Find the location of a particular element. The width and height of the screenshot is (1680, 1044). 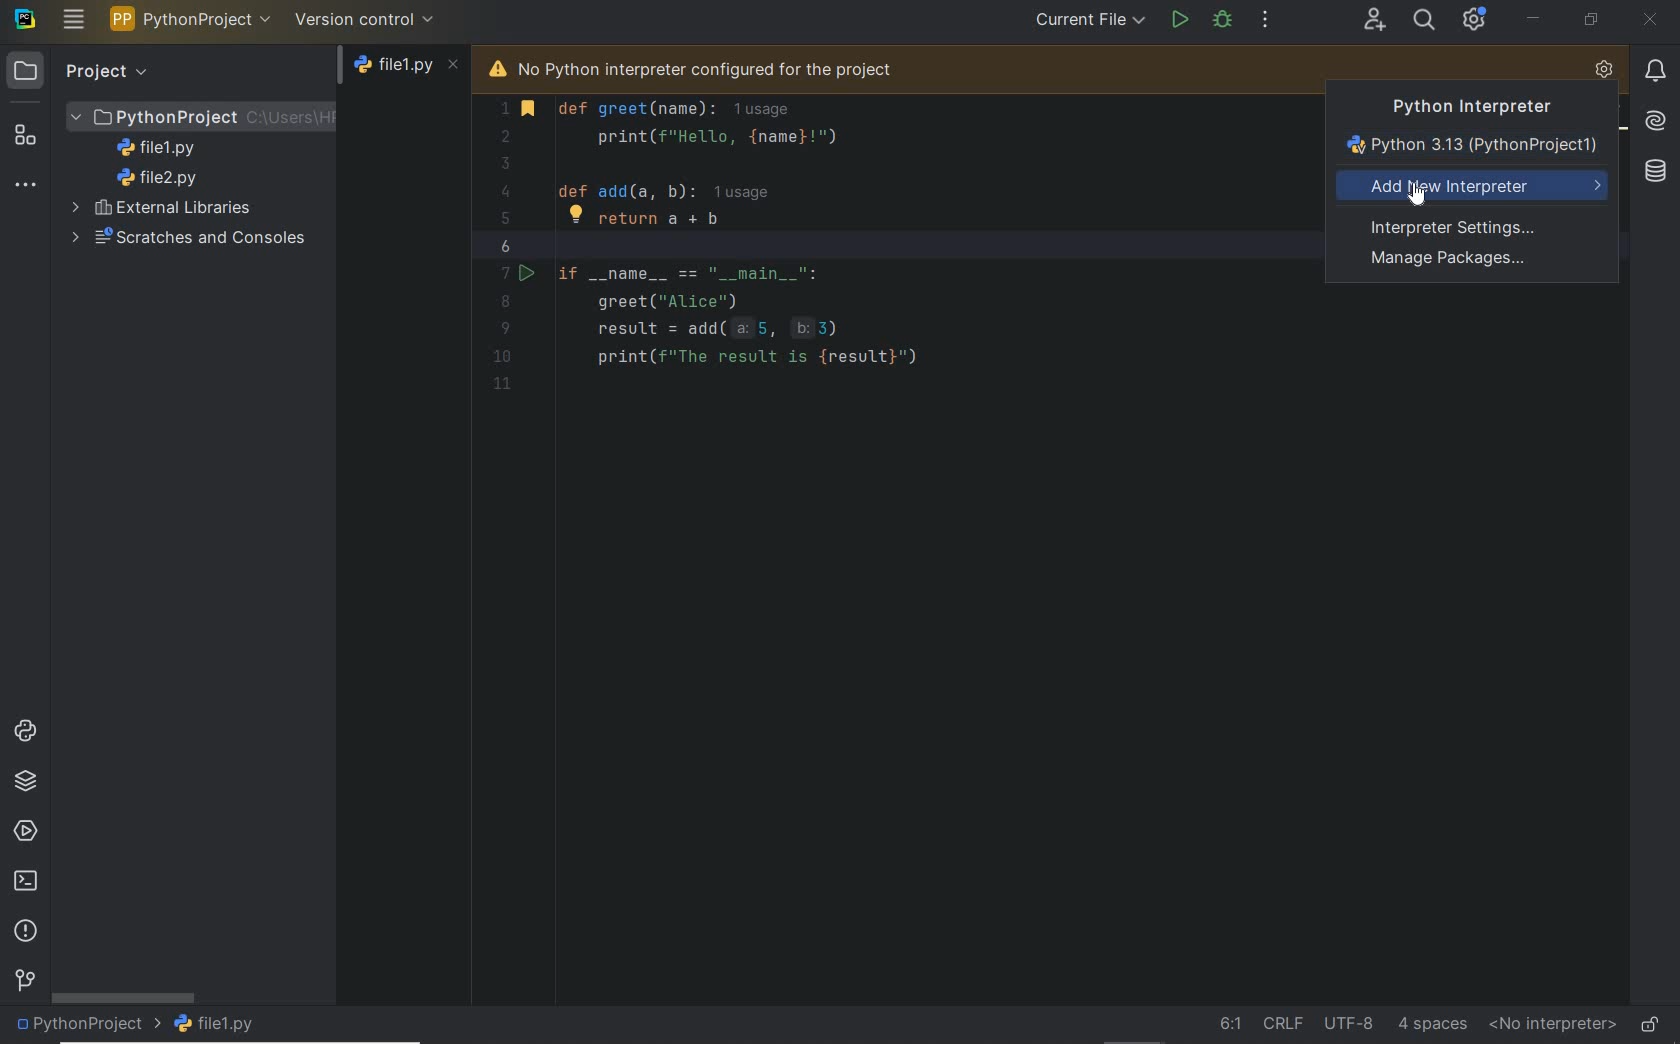

current file is located at coordinates (1089, 21).